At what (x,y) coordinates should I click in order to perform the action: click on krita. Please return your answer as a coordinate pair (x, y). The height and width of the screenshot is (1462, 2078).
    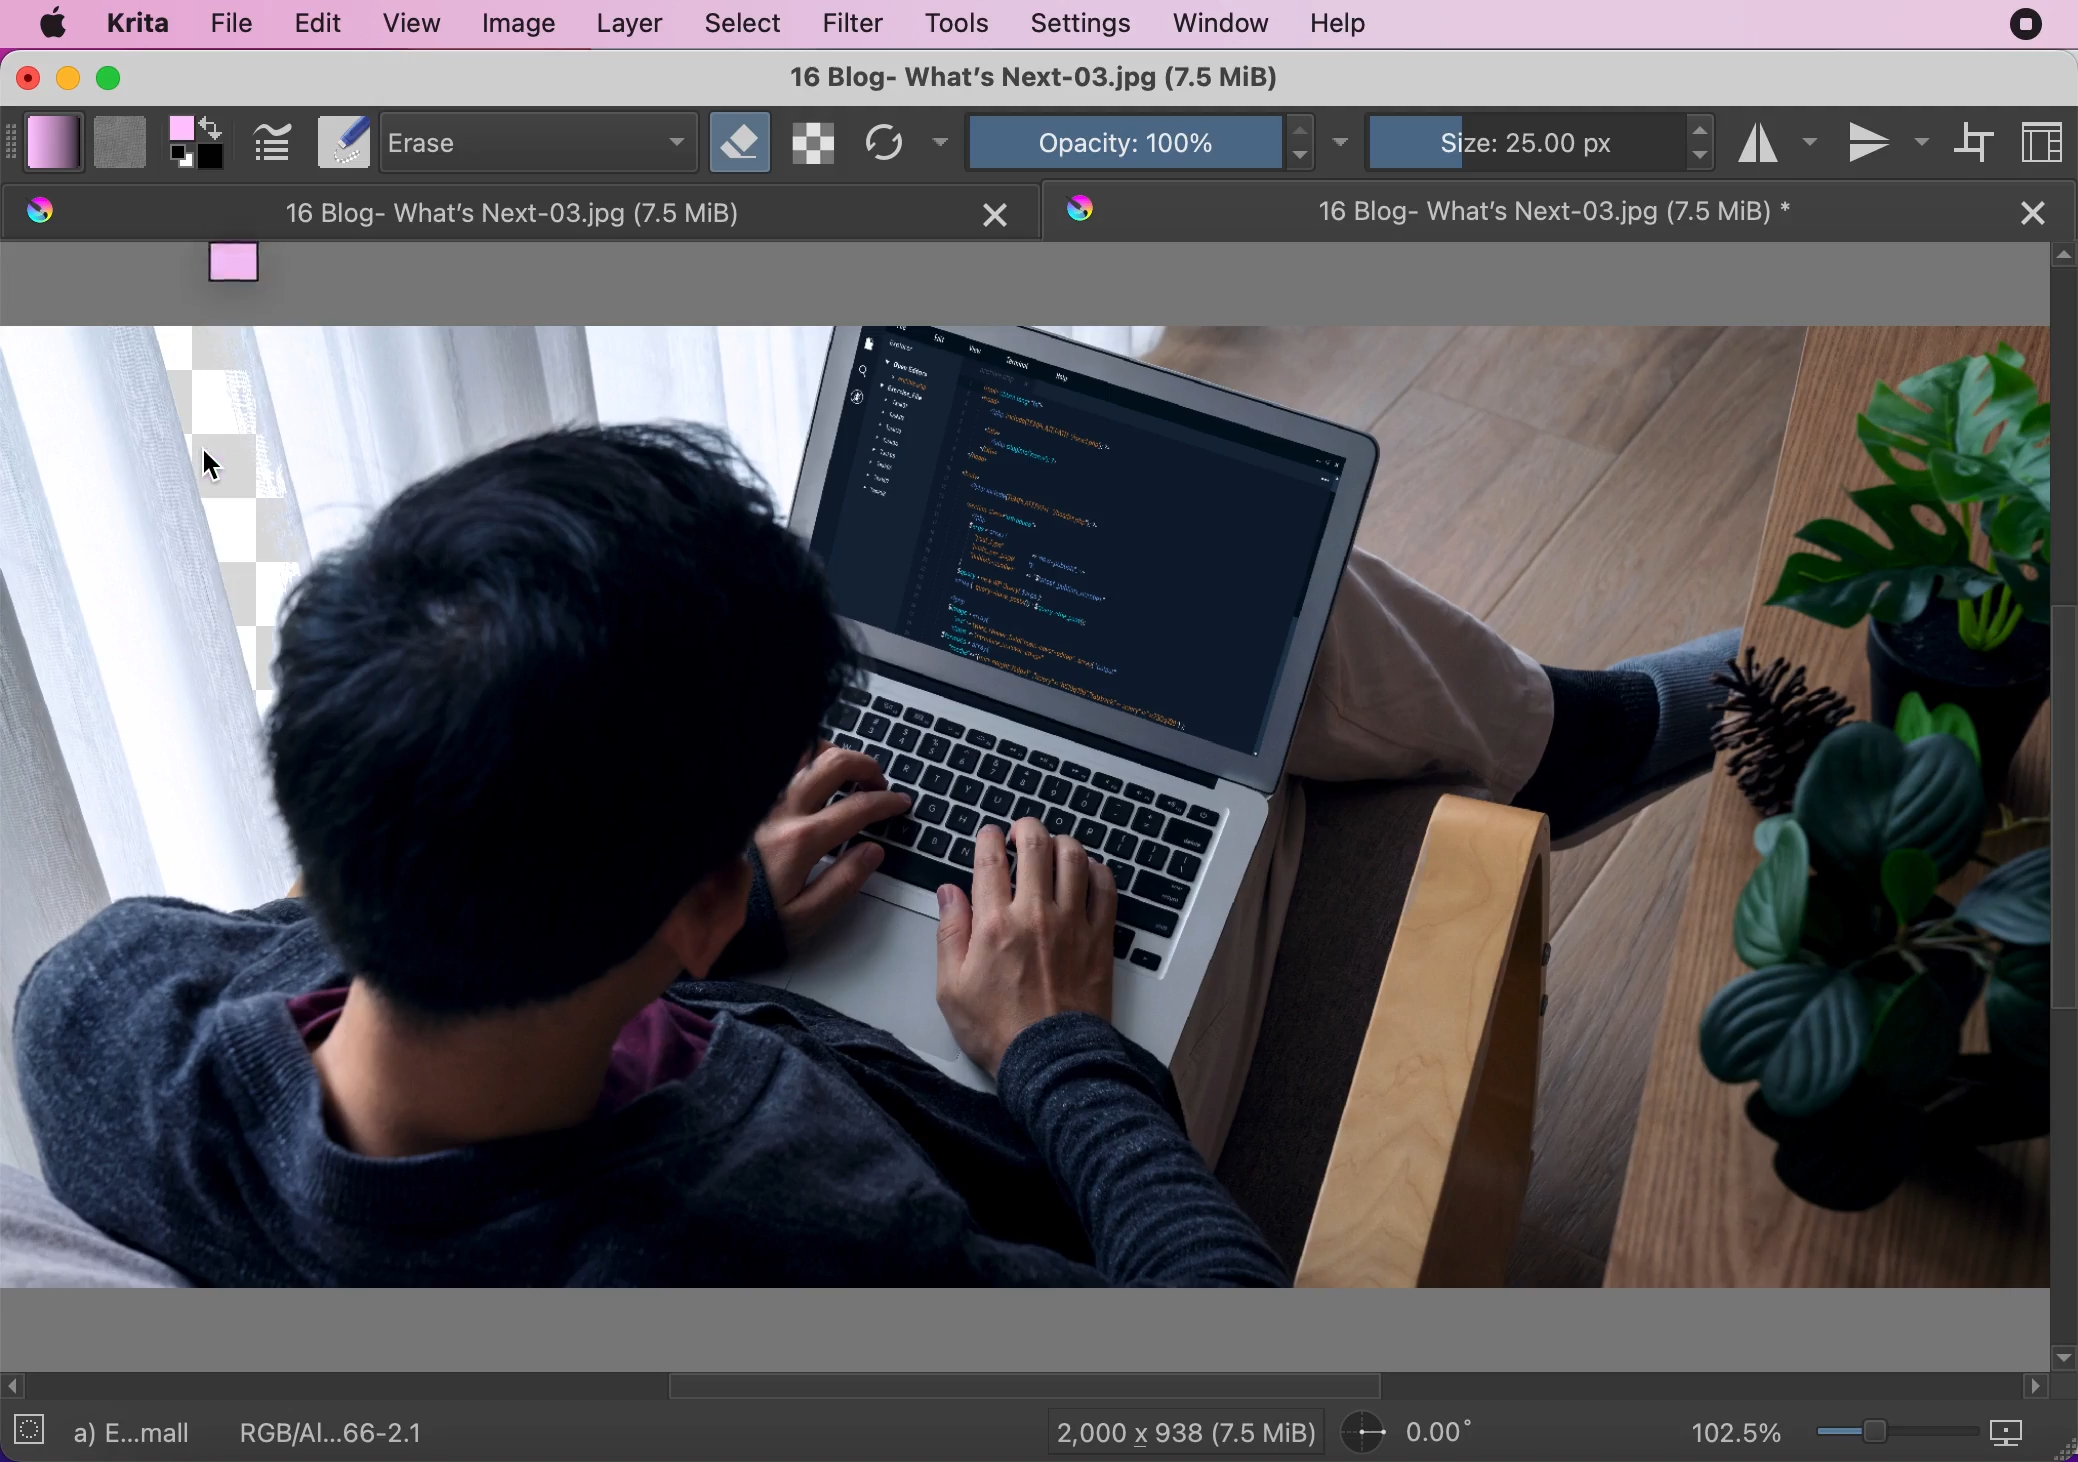
    Looking at the image, I should click on (142, 21).